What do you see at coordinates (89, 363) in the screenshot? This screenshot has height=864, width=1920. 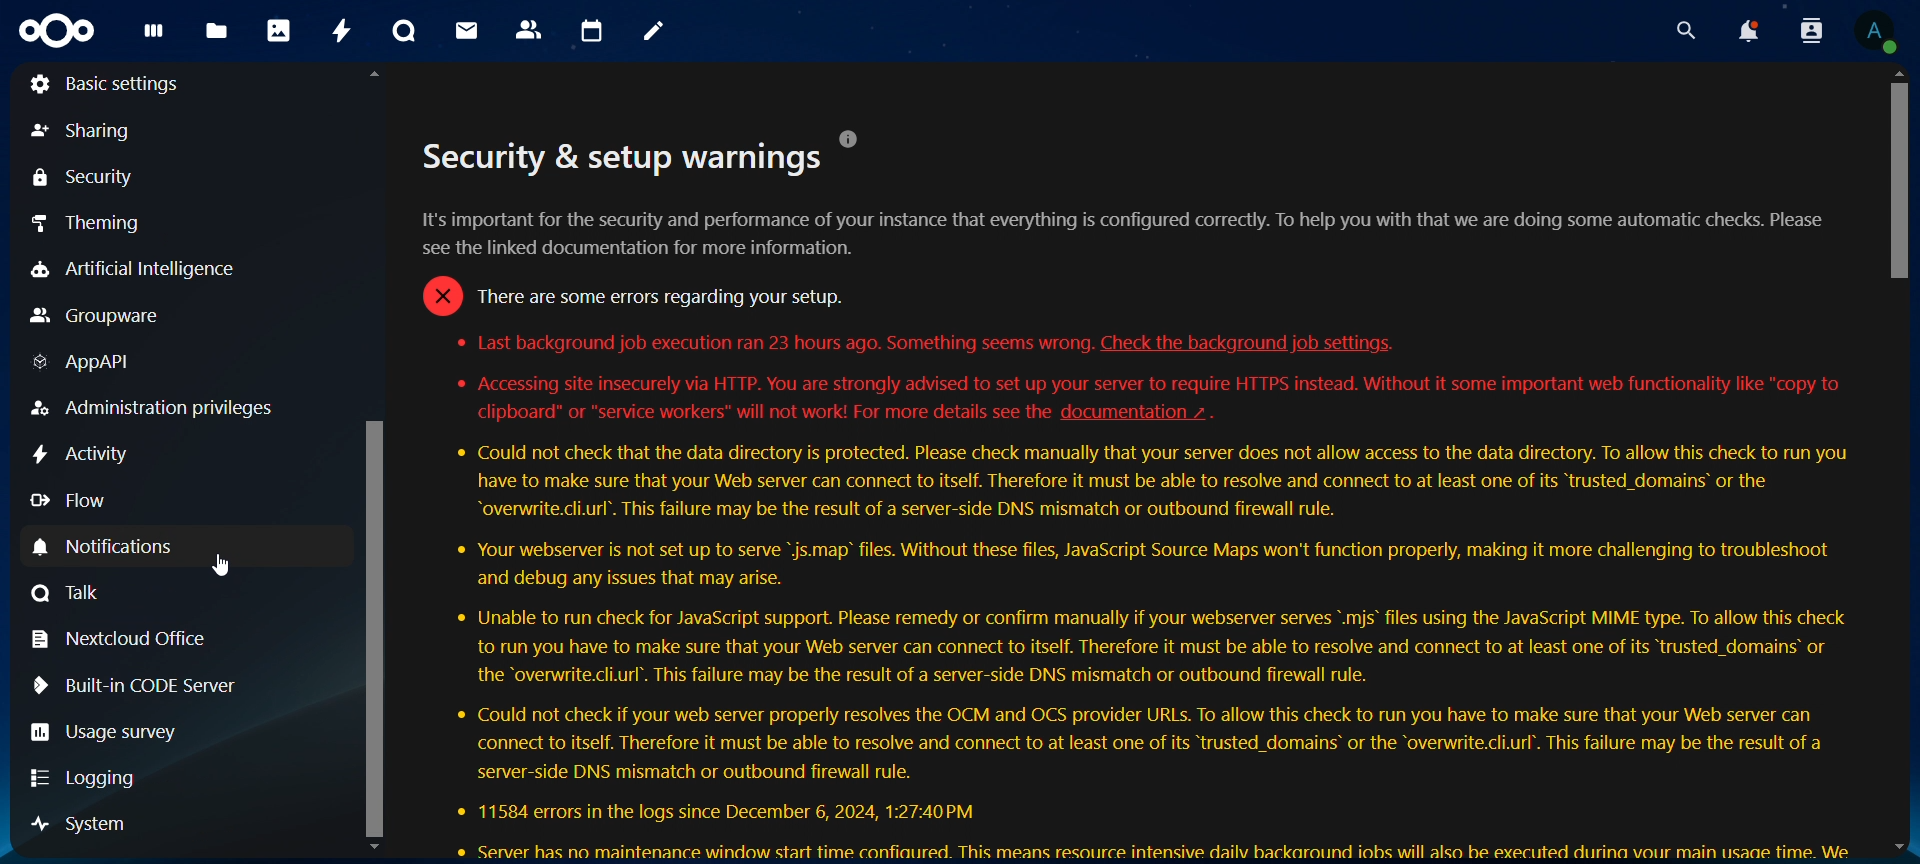 I see `AppAPI` at bounding box center [89, 363].